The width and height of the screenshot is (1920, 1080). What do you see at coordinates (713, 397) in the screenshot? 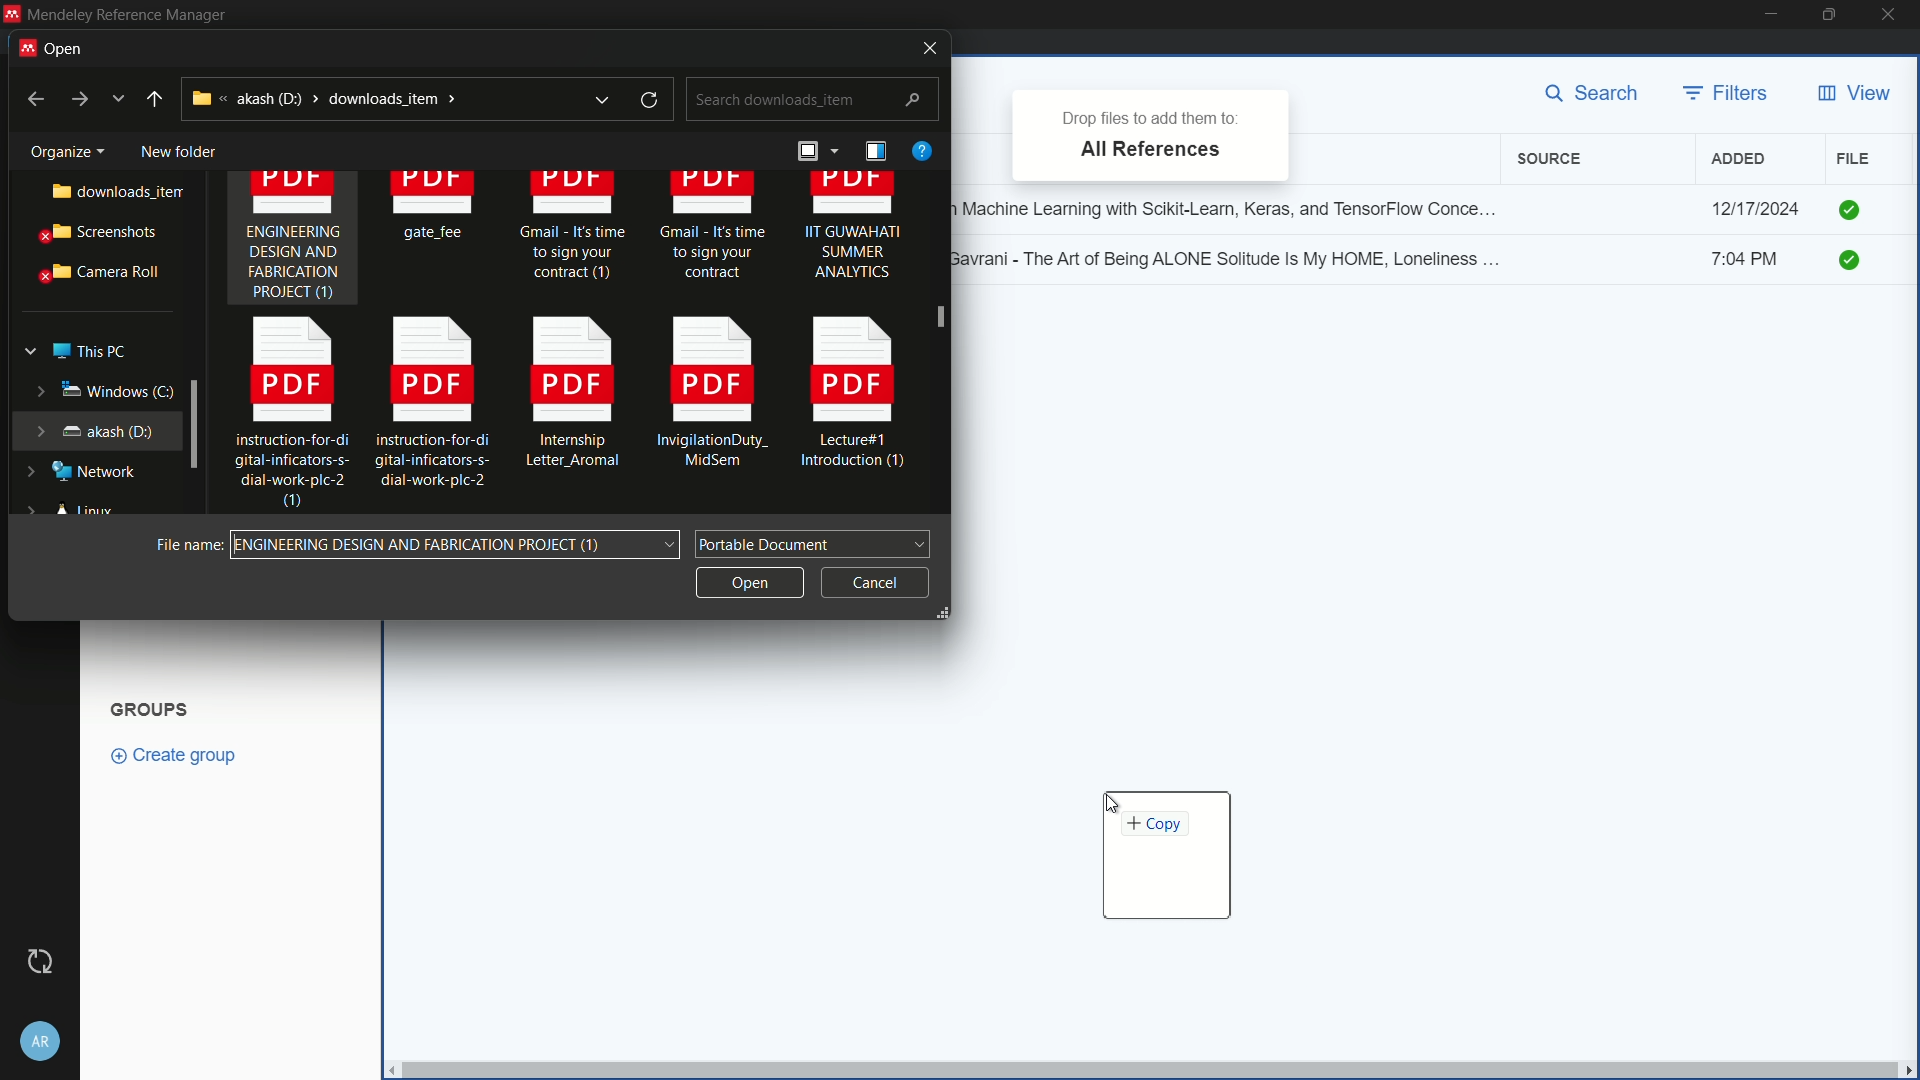
I see `InvigilationDuty_
[EE` at bounding box center [713, 397].